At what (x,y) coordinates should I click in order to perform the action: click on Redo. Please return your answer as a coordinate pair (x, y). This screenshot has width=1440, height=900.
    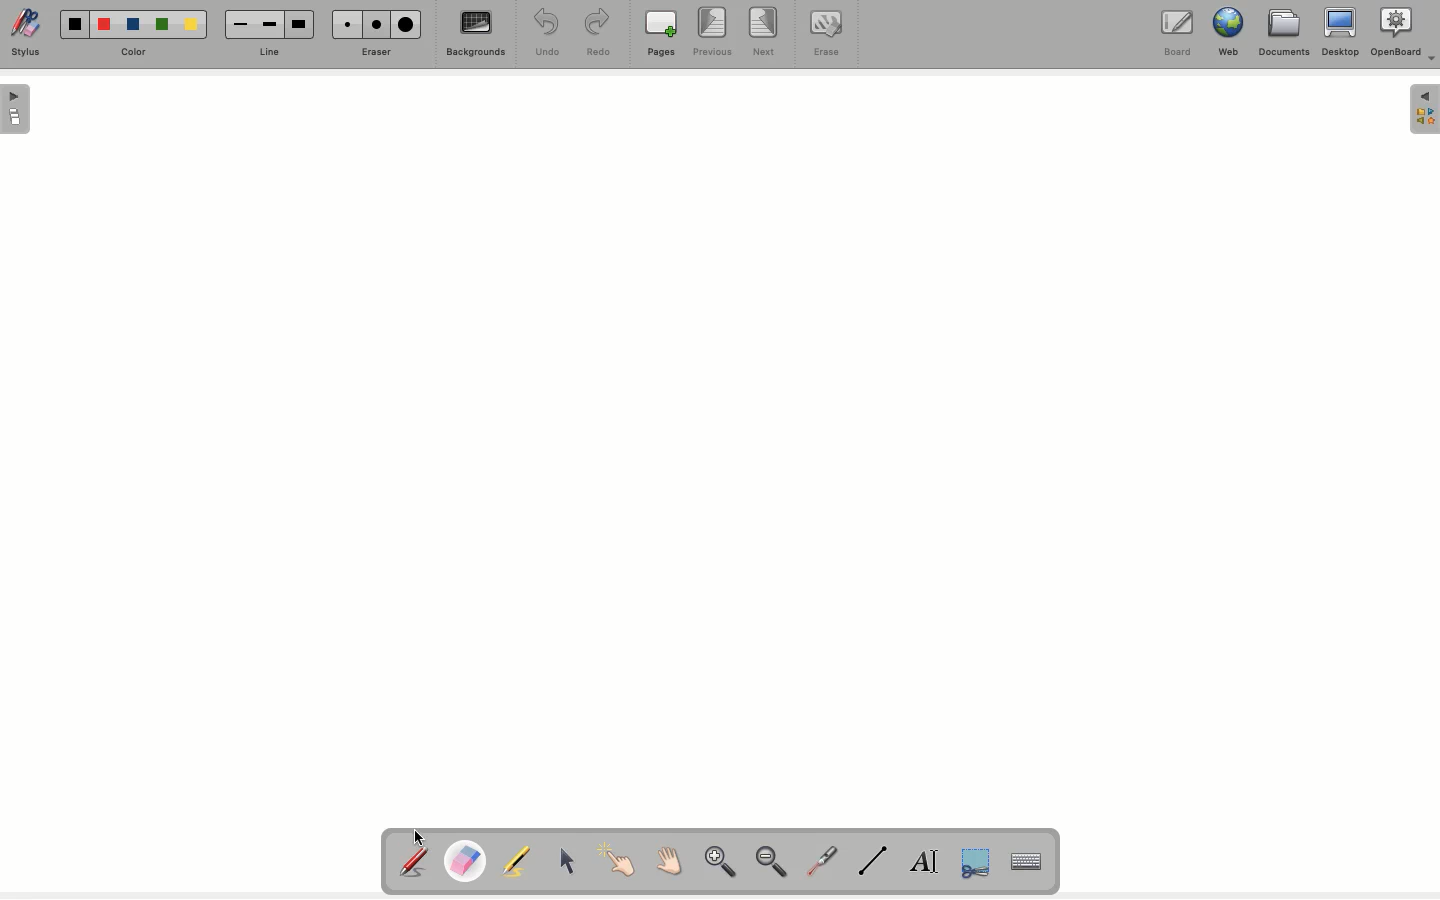
    Looking at the image, I should click on (600, 35).